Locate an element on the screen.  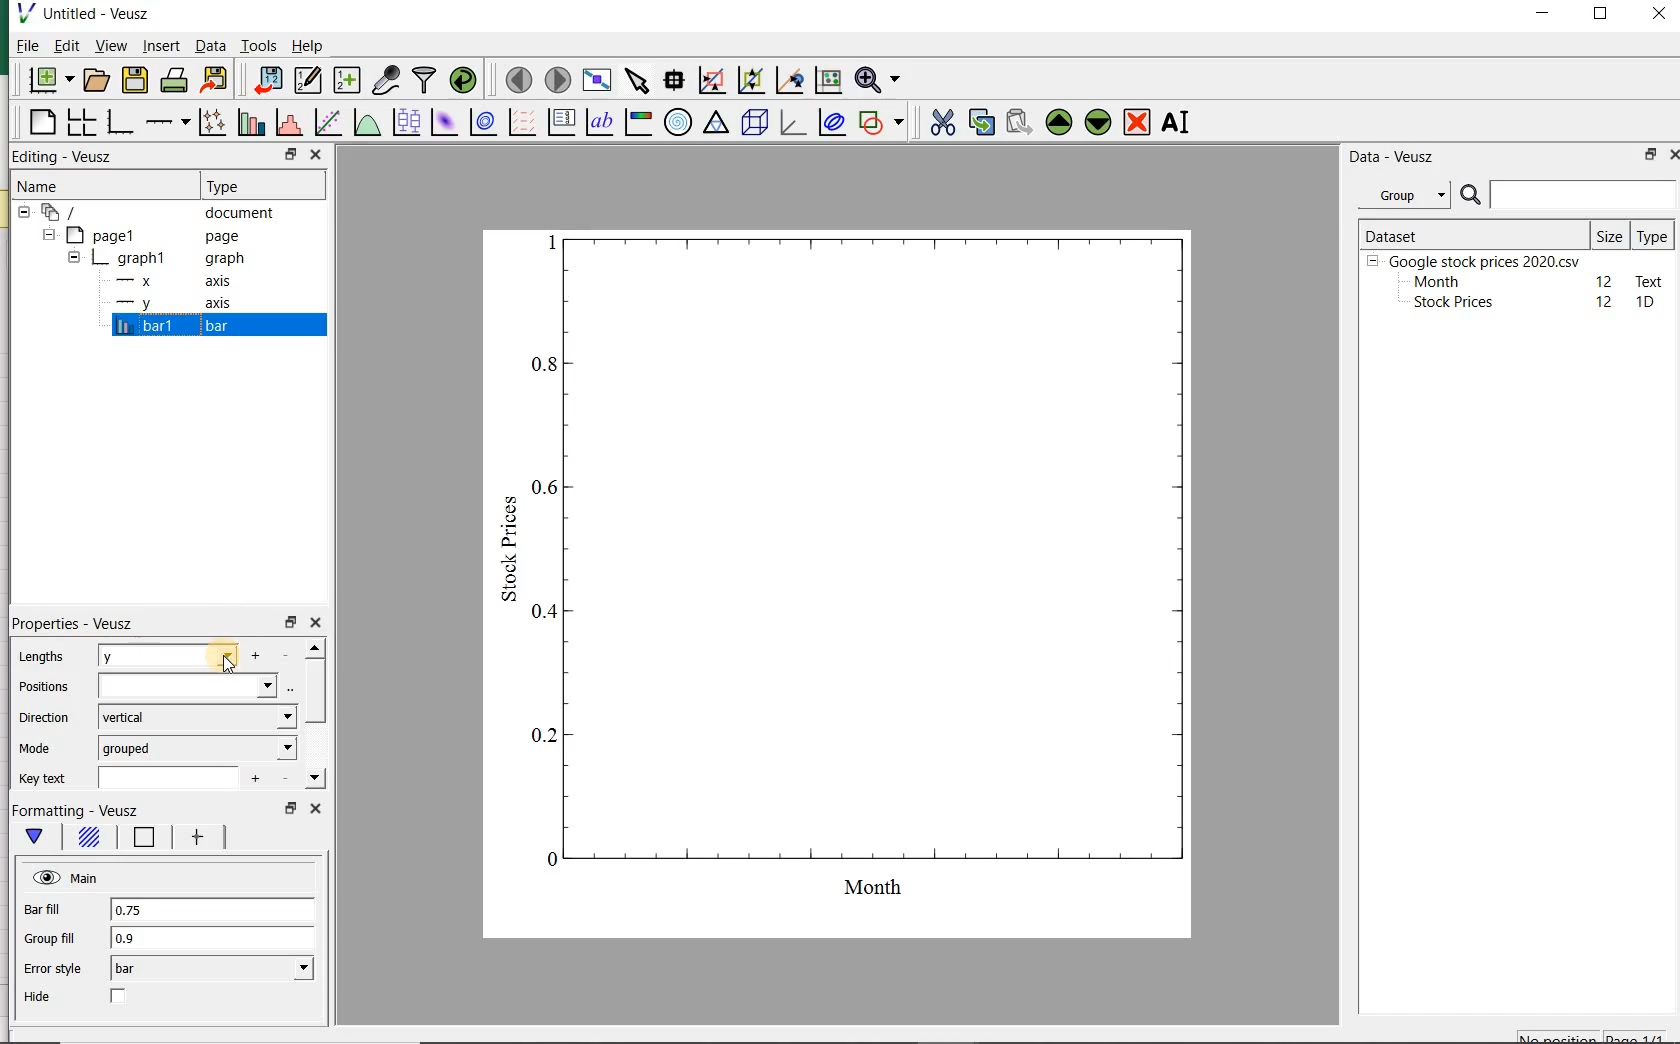
vertical is located at coordinates (197, 718).